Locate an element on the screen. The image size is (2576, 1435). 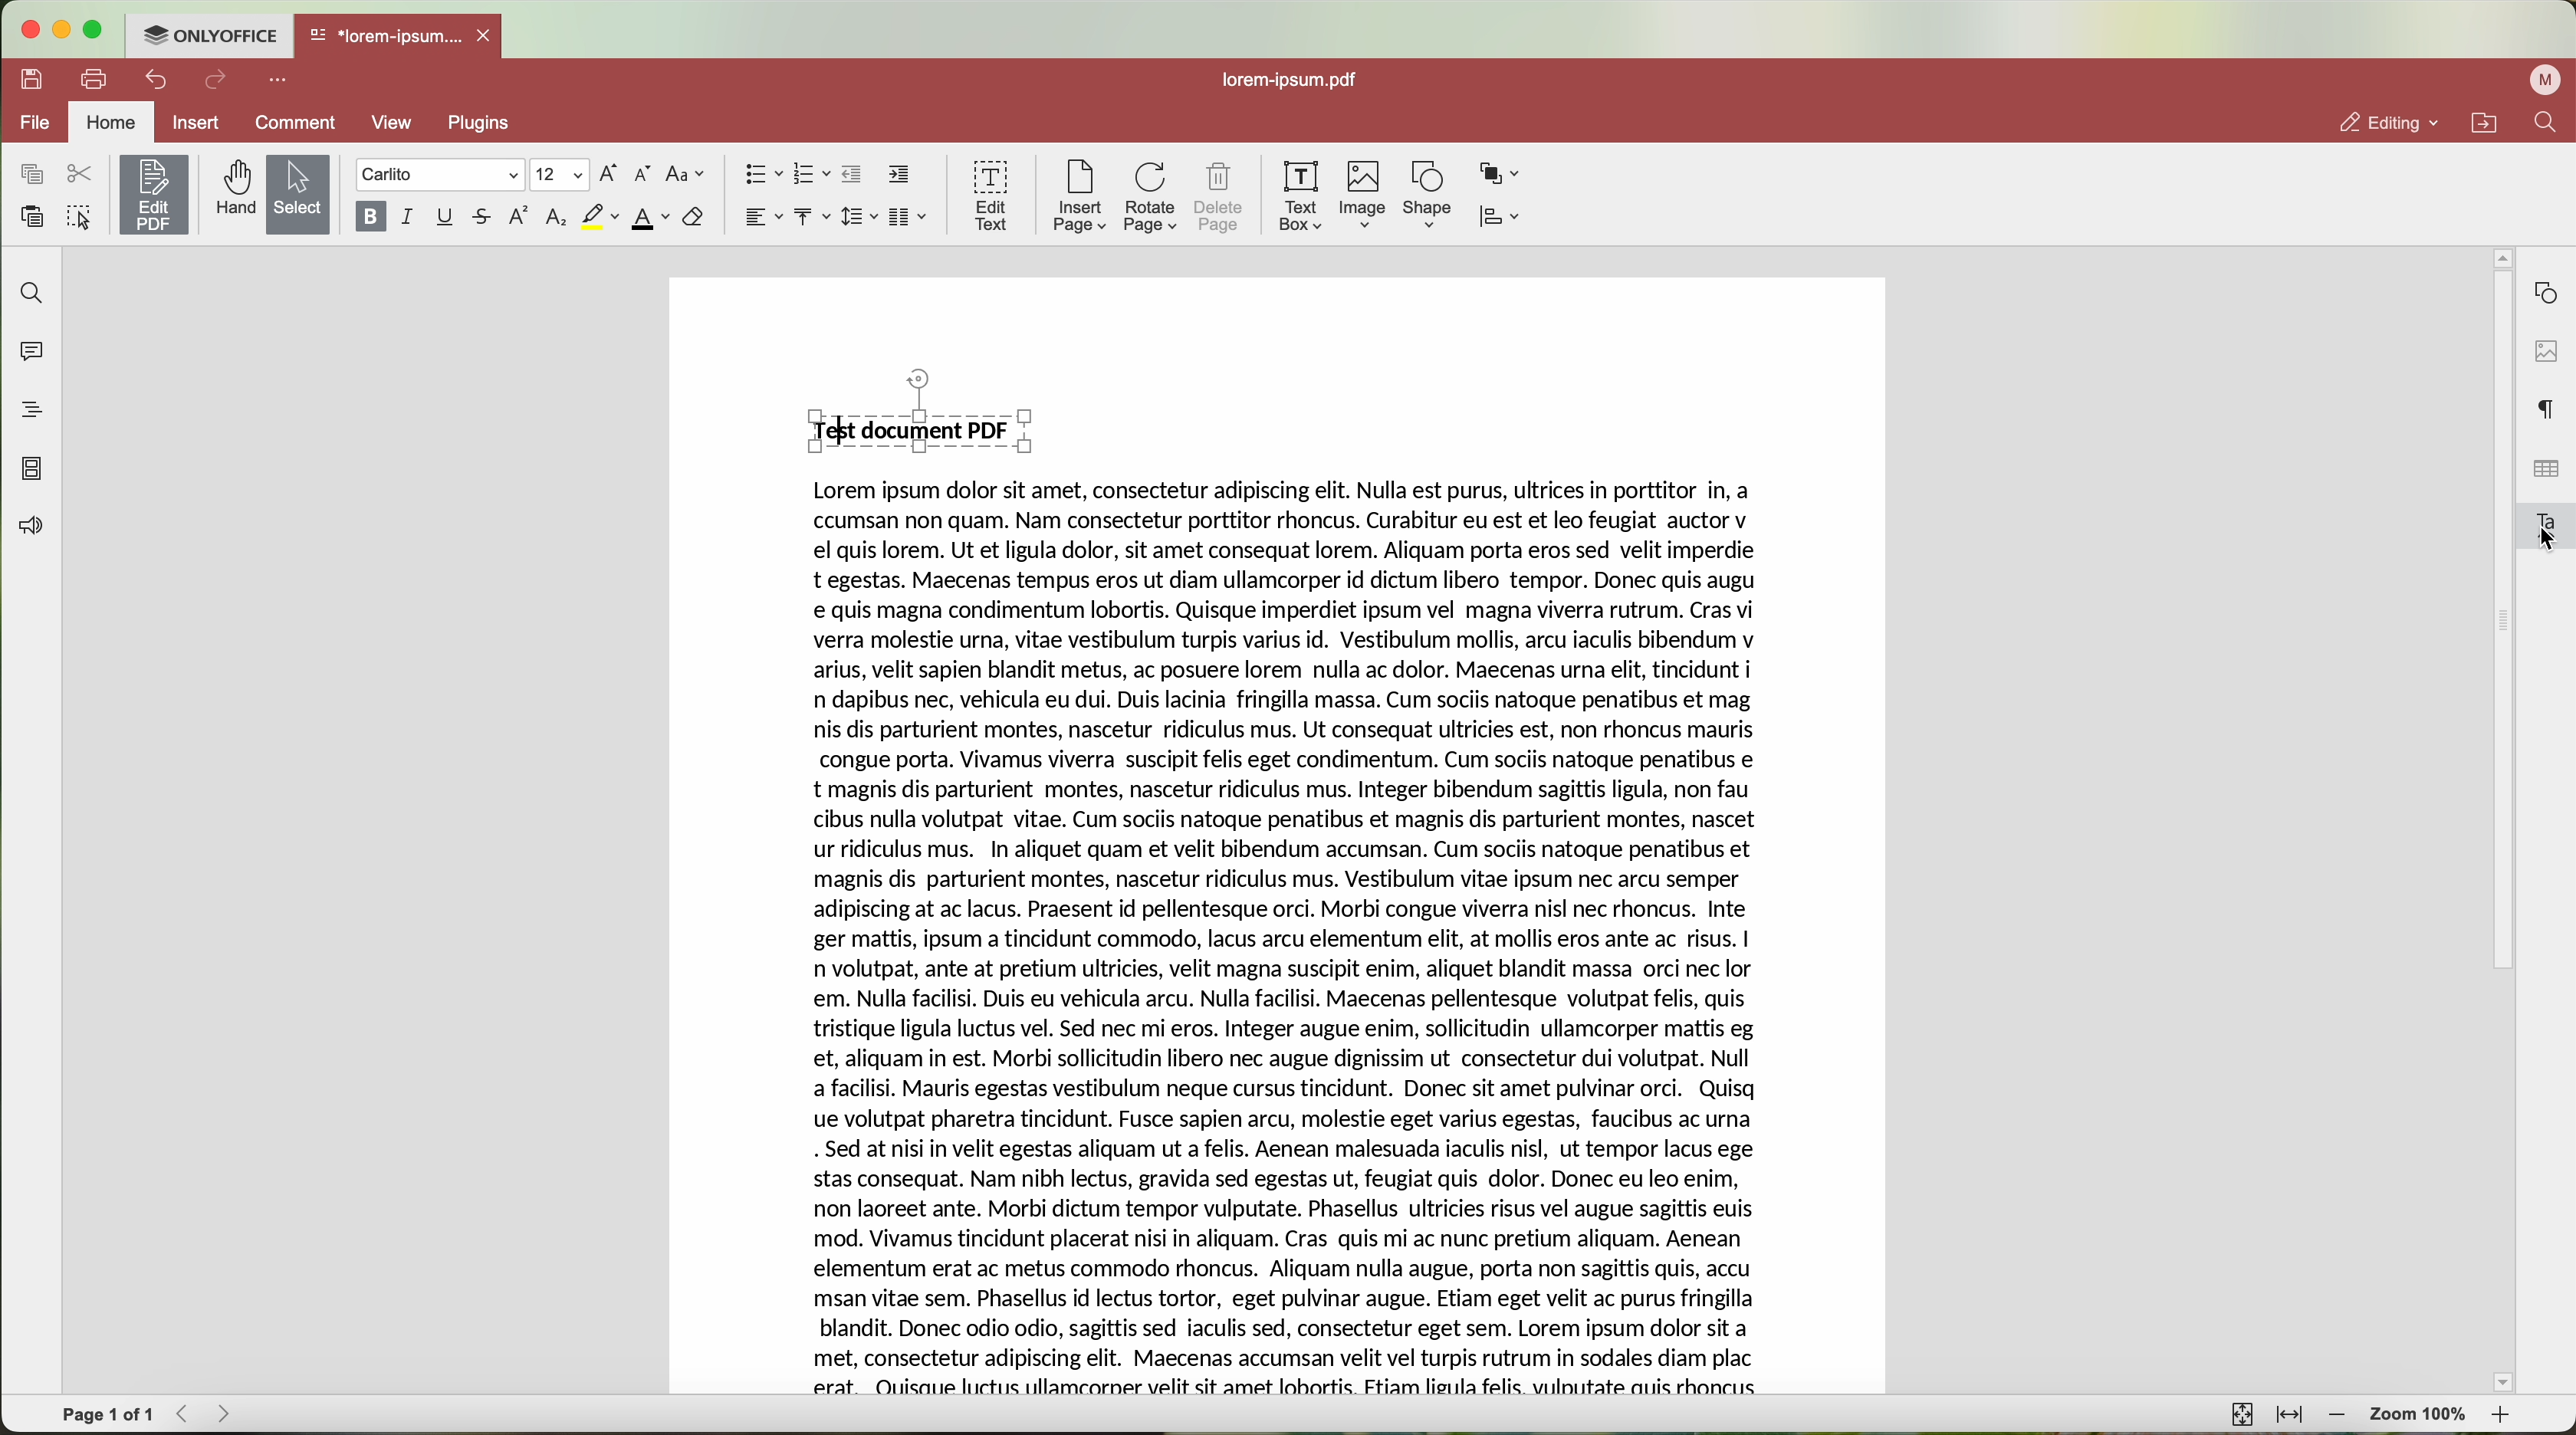
headings is located at coordinates (26, 412).